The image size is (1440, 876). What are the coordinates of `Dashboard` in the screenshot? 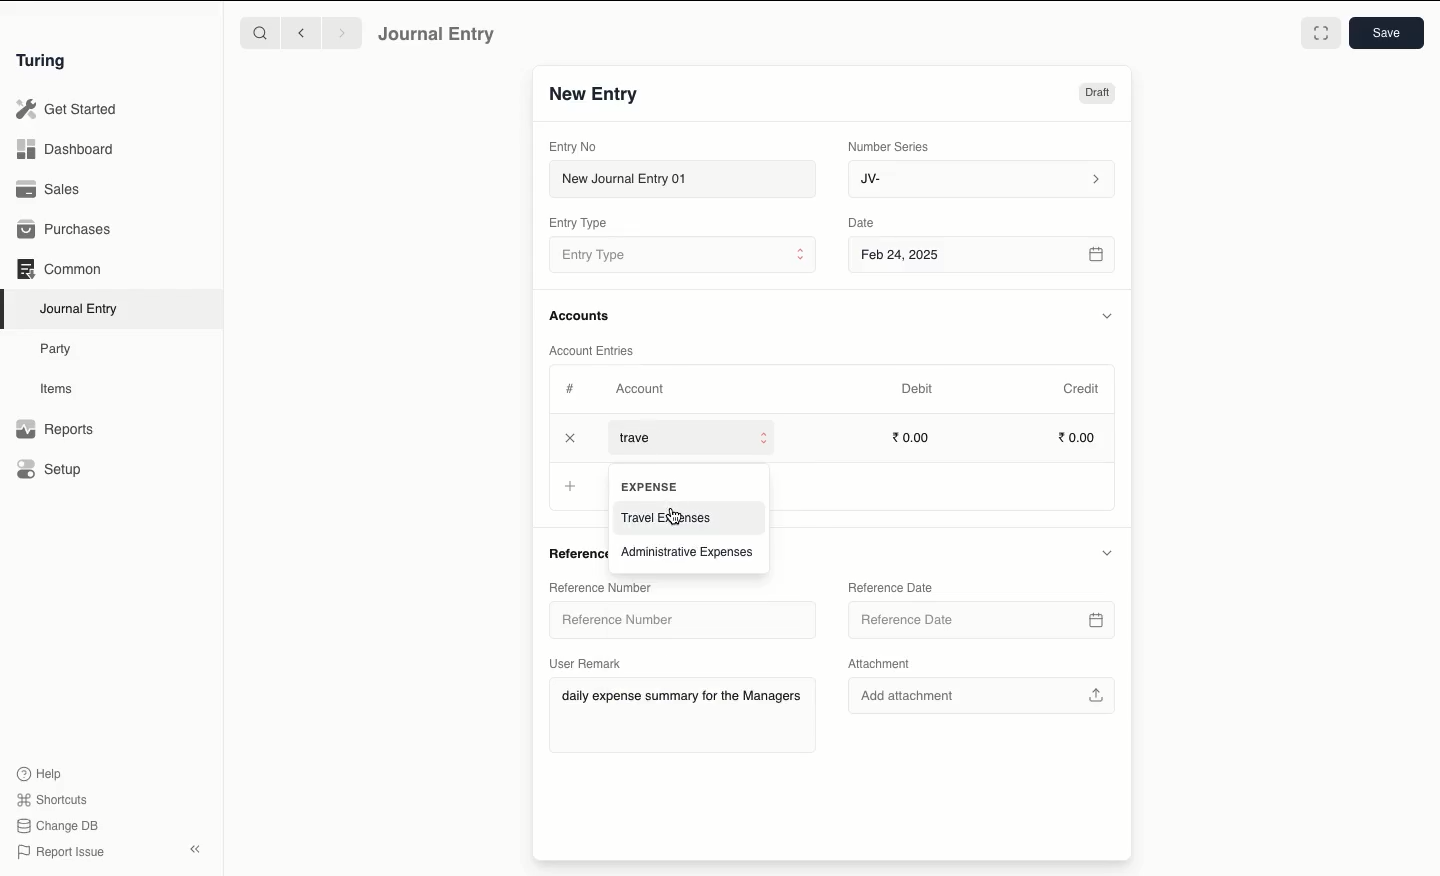 It's located at (65, 150).